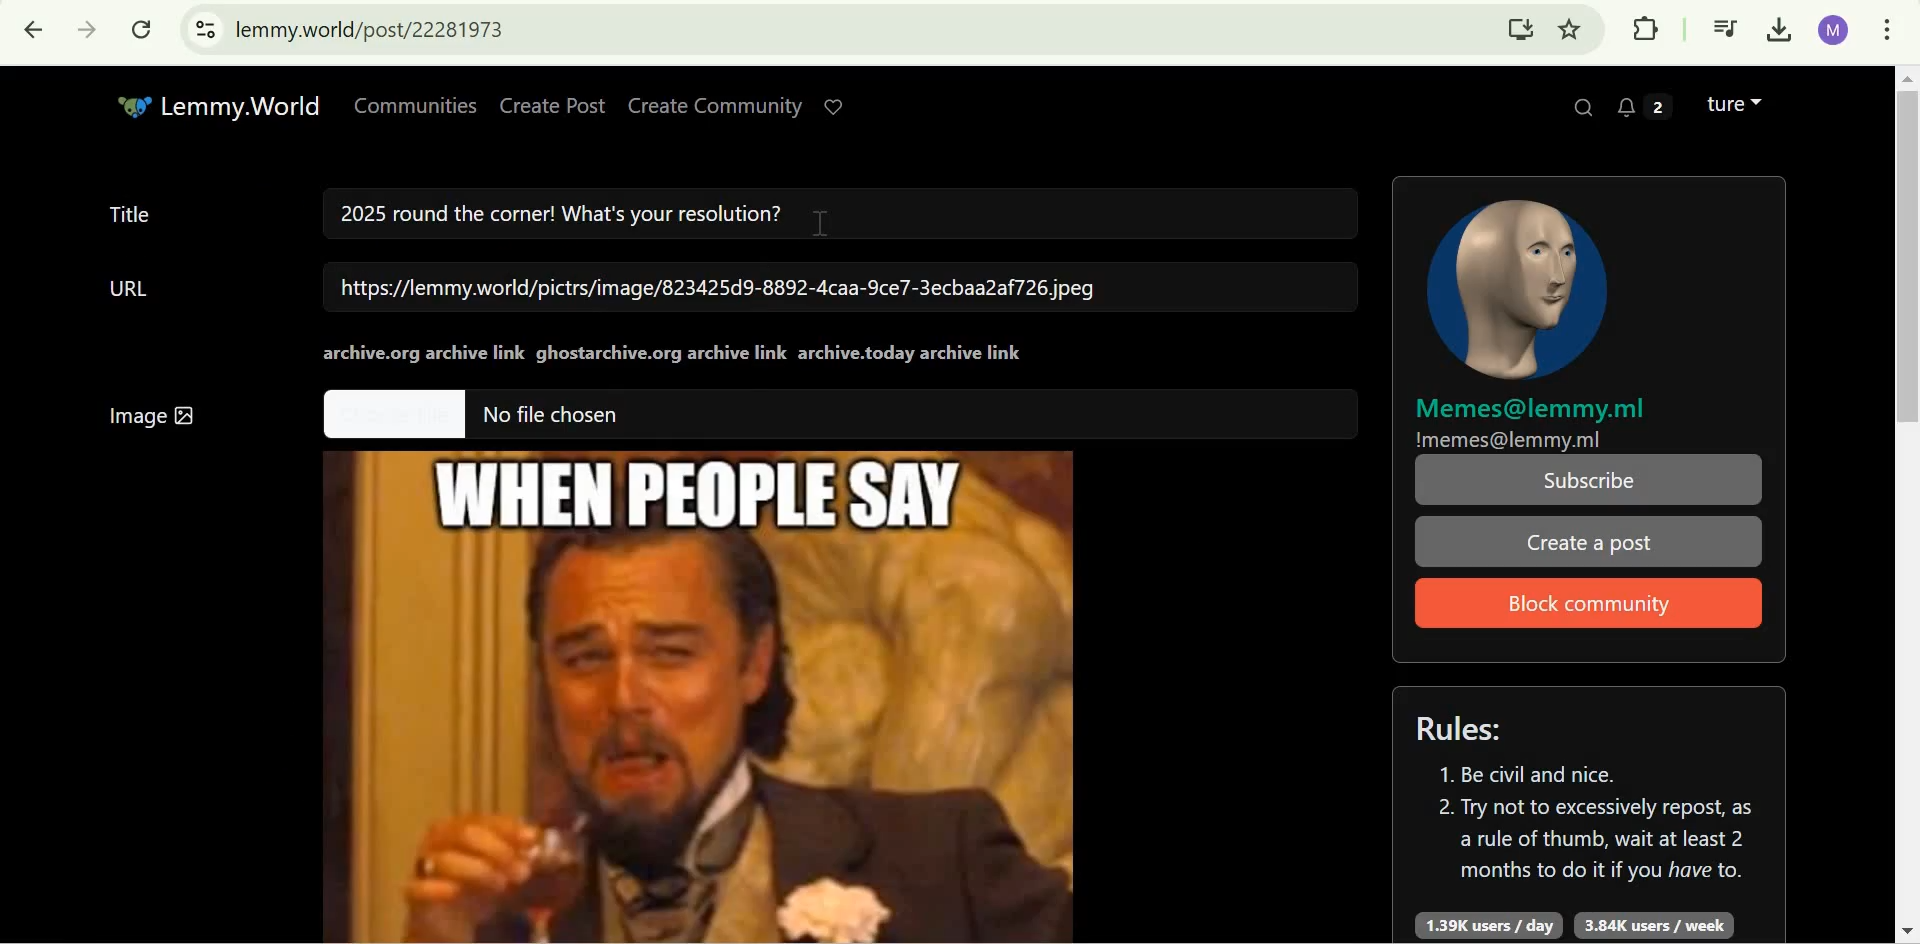 This screenshot has height=944, width=1920. I want to click on Lemmy account, so click(1734, 104).